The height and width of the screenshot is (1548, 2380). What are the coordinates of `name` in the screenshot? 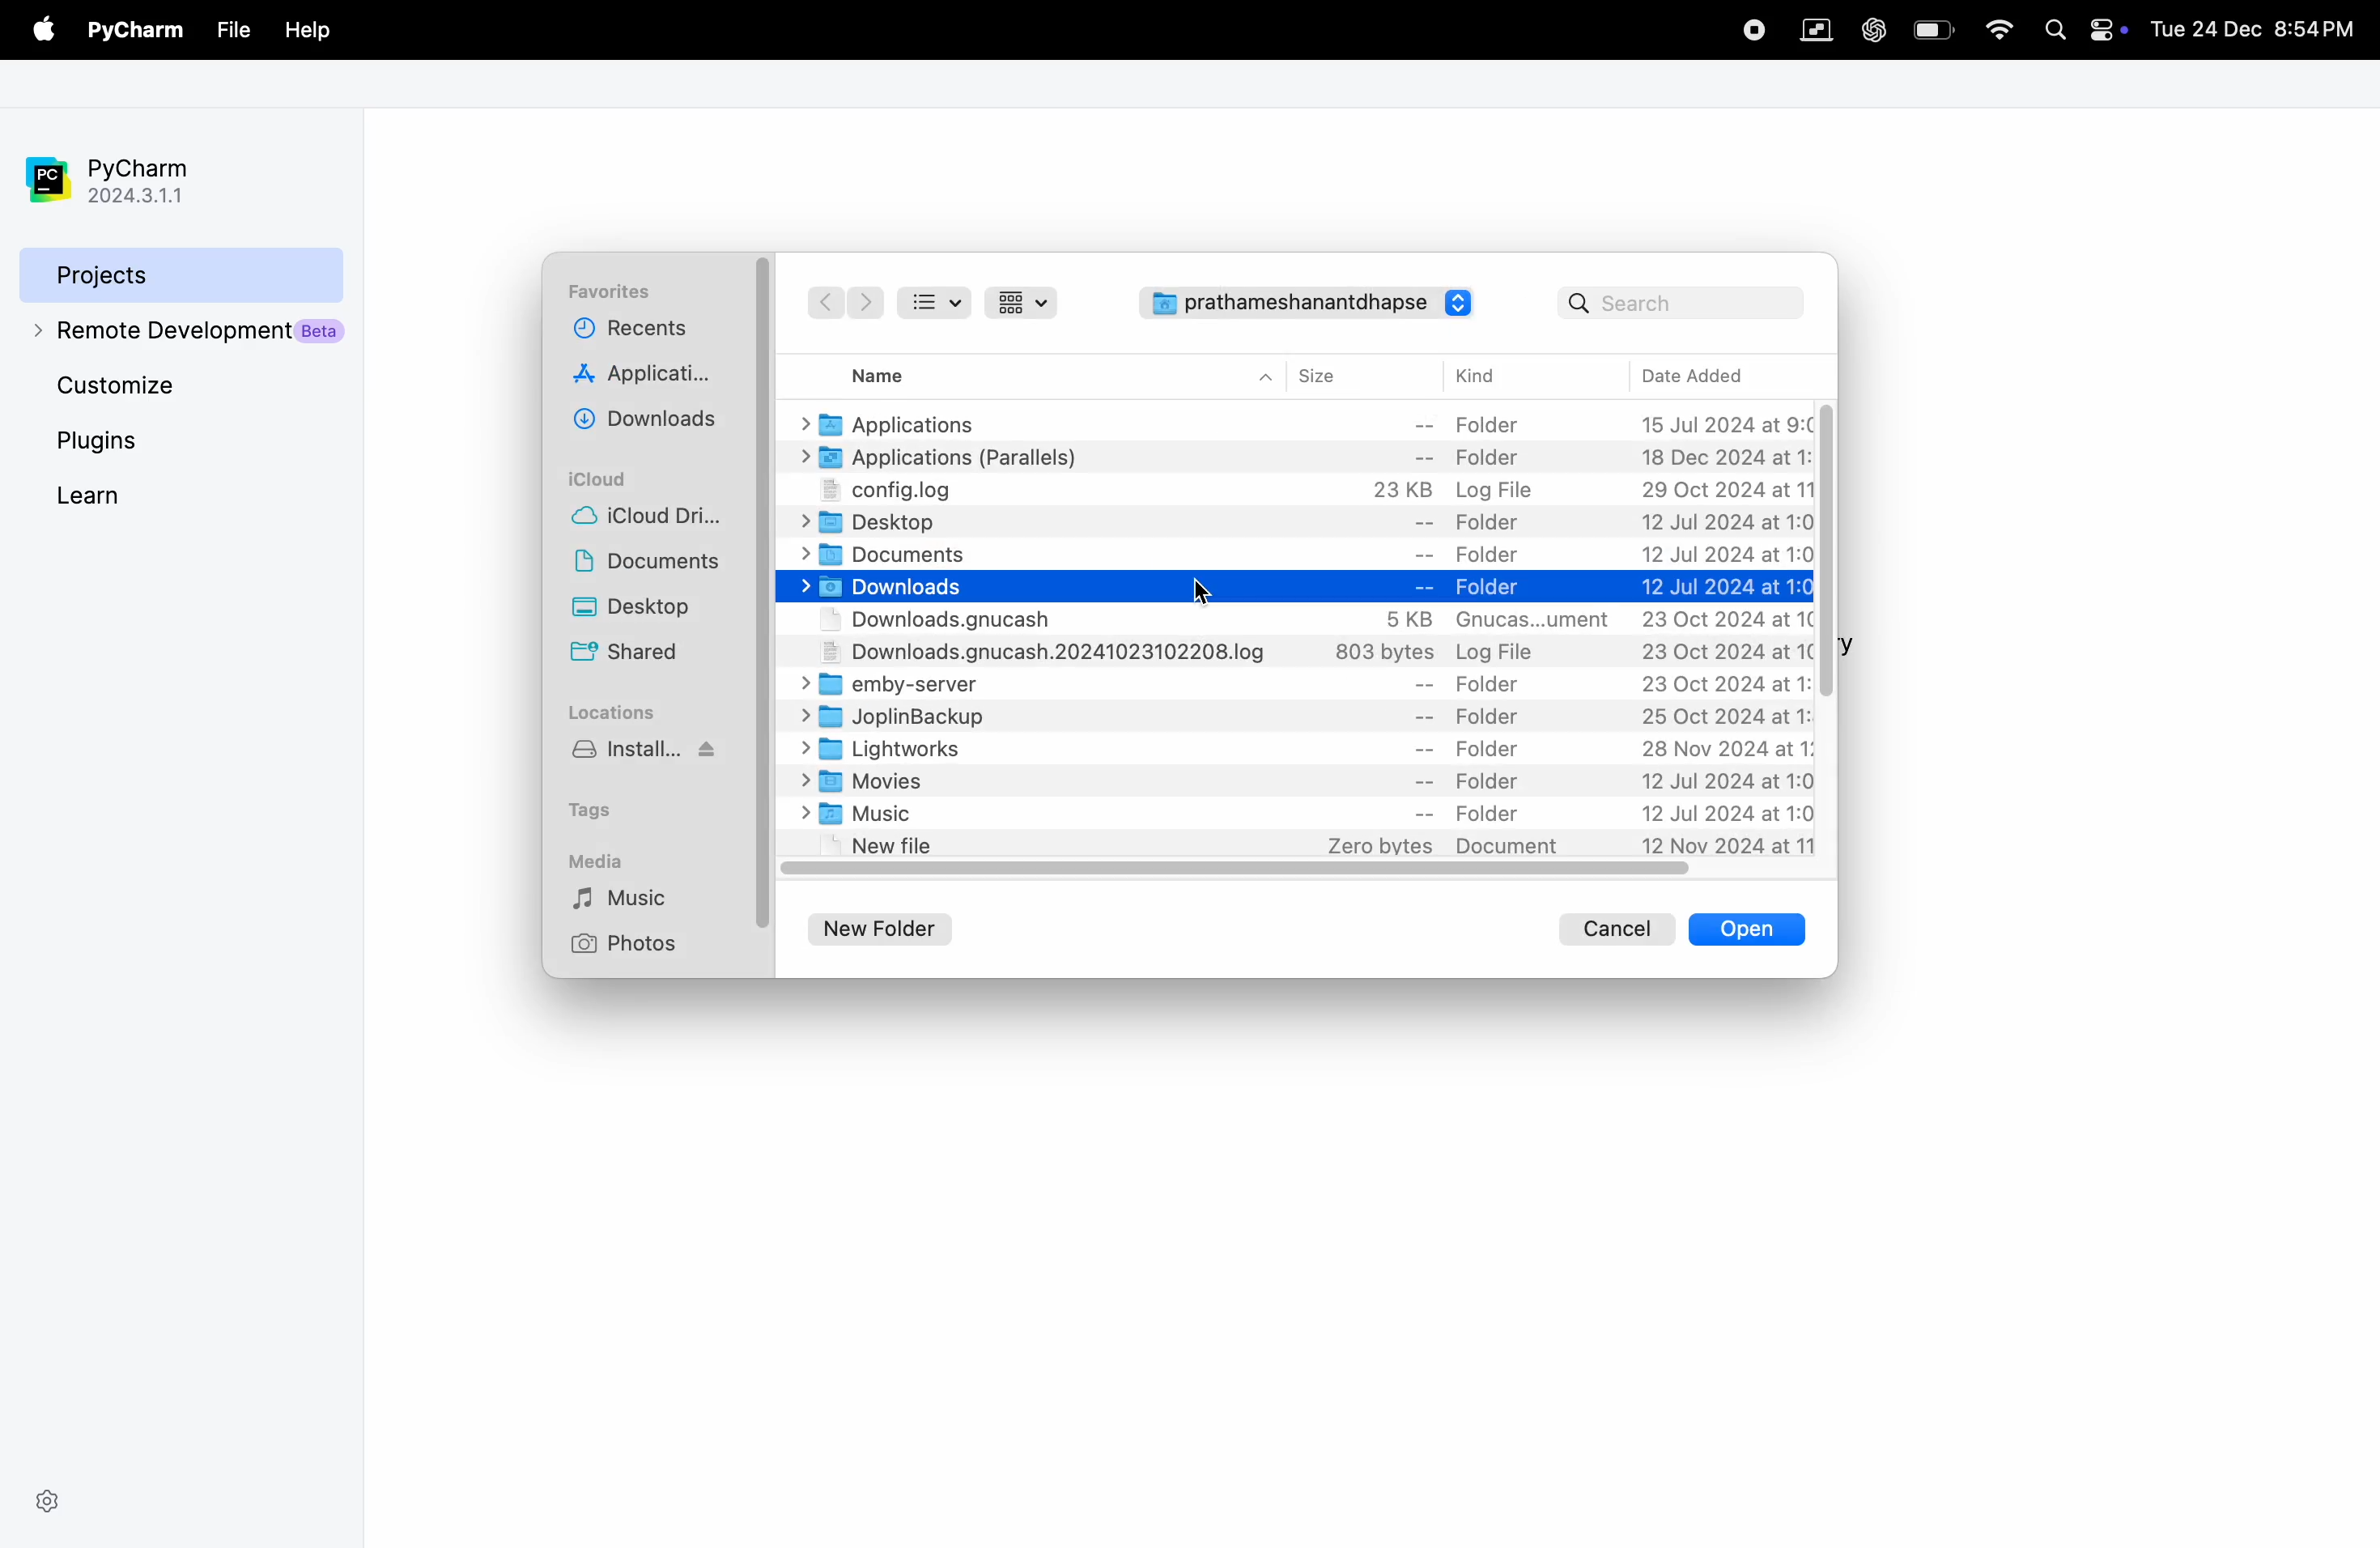 It's located at (897, 373).